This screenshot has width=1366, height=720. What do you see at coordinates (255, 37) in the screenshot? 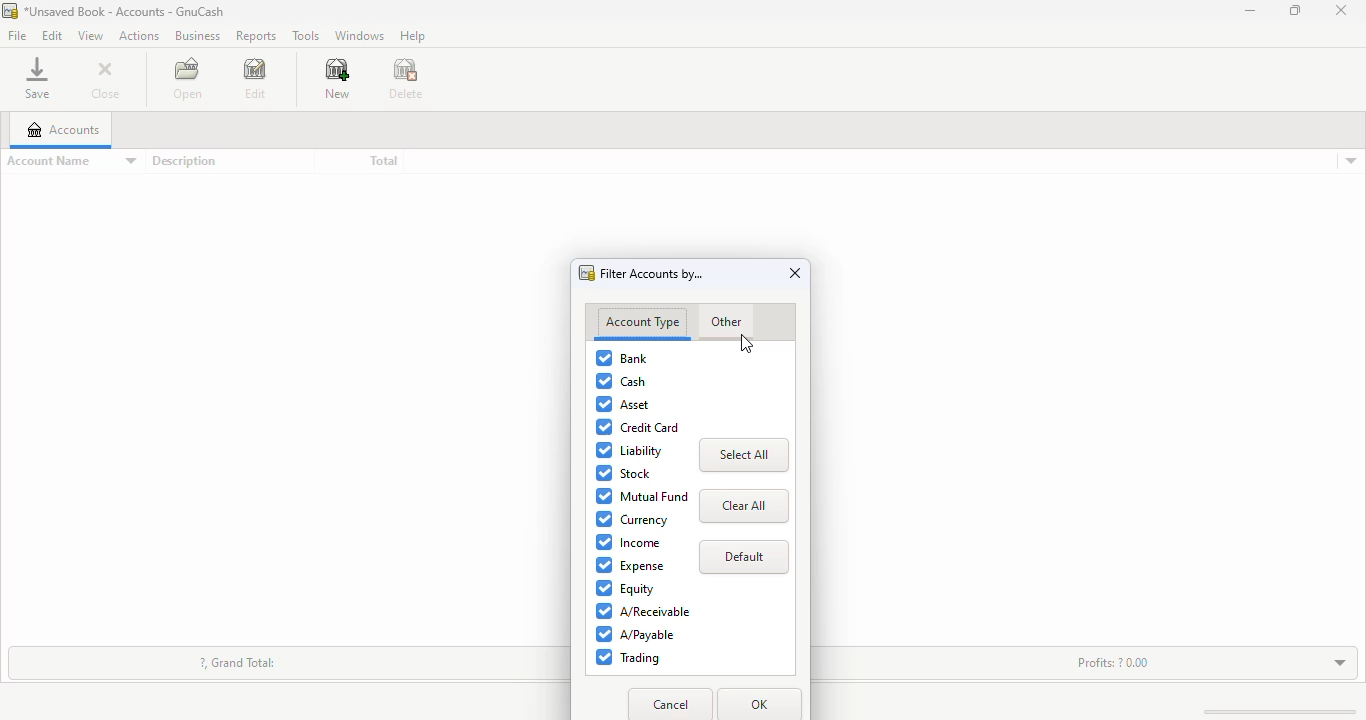
I see `reports` at bounding box center [255, 37].